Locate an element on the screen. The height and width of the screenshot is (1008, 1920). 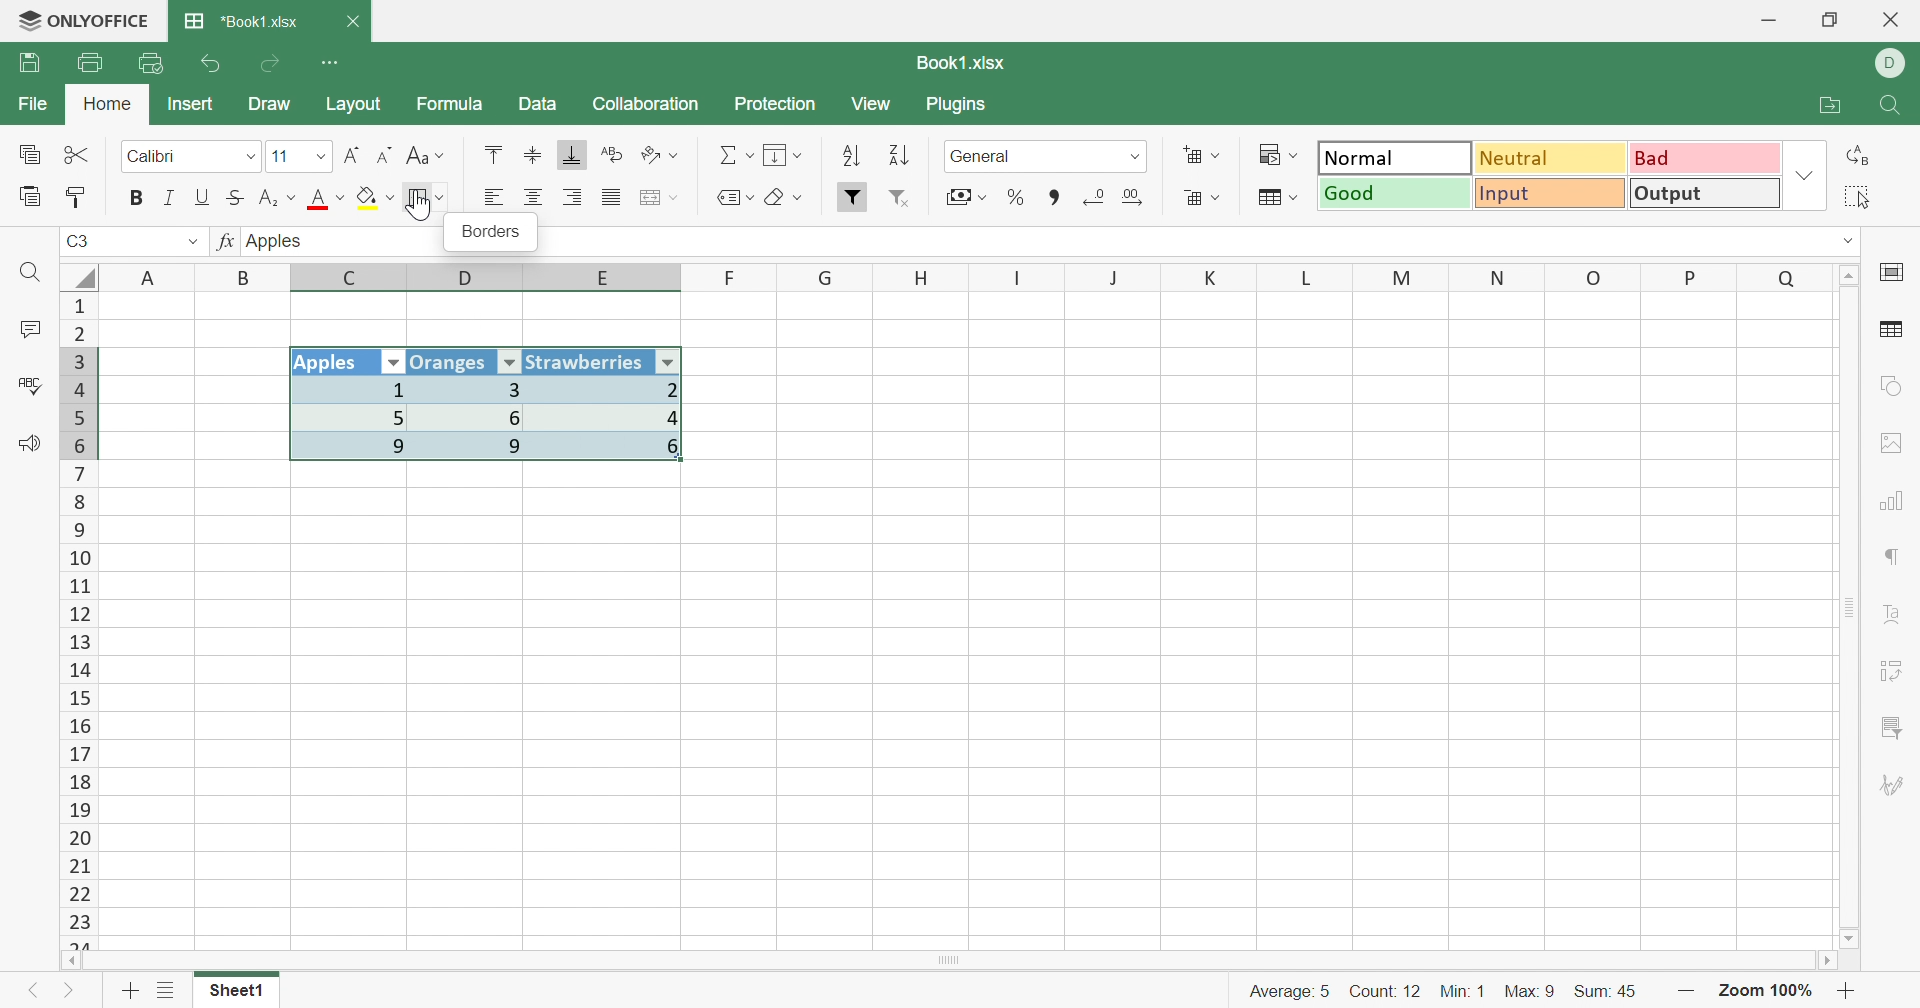
E is located at coordinates (610, 280).